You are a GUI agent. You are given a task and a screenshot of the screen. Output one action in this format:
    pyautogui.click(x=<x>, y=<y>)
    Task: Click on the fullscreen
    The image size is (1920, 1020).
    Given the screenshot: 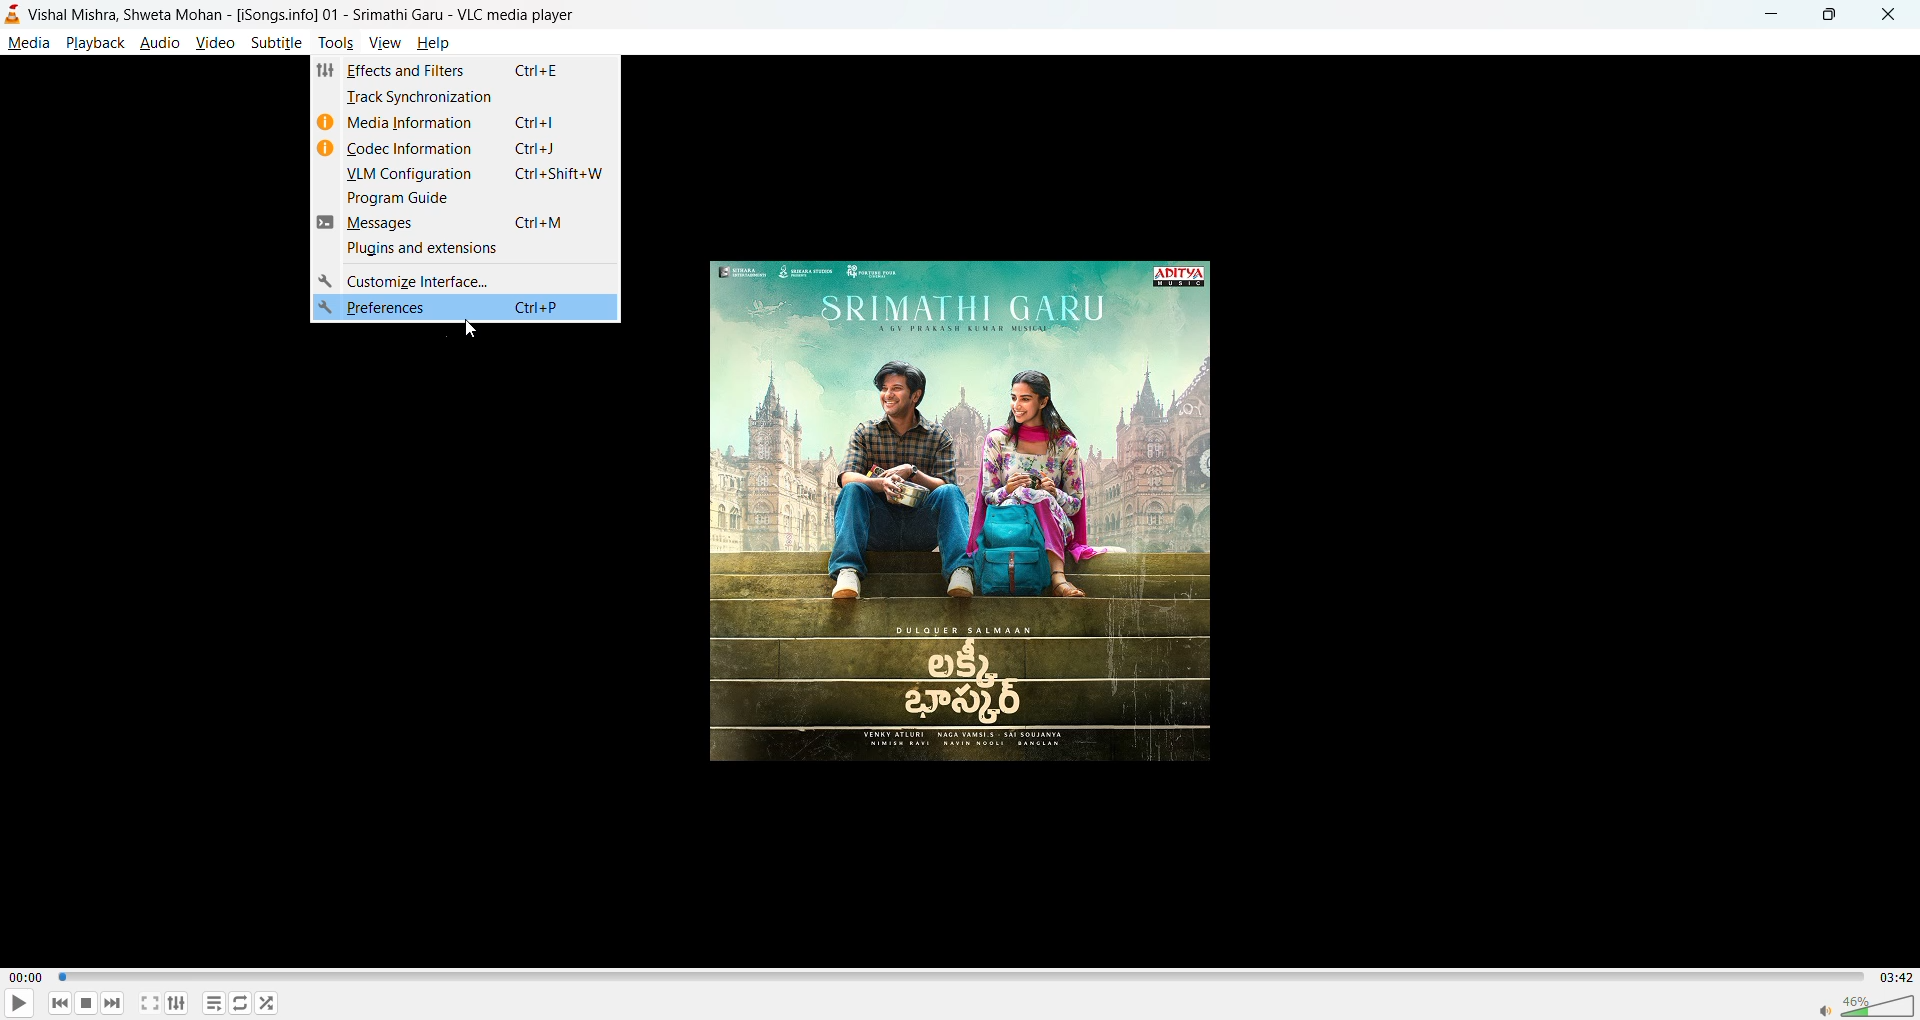 What is the action you would take?
    pyautogui.click(x=150, y=1003)
    